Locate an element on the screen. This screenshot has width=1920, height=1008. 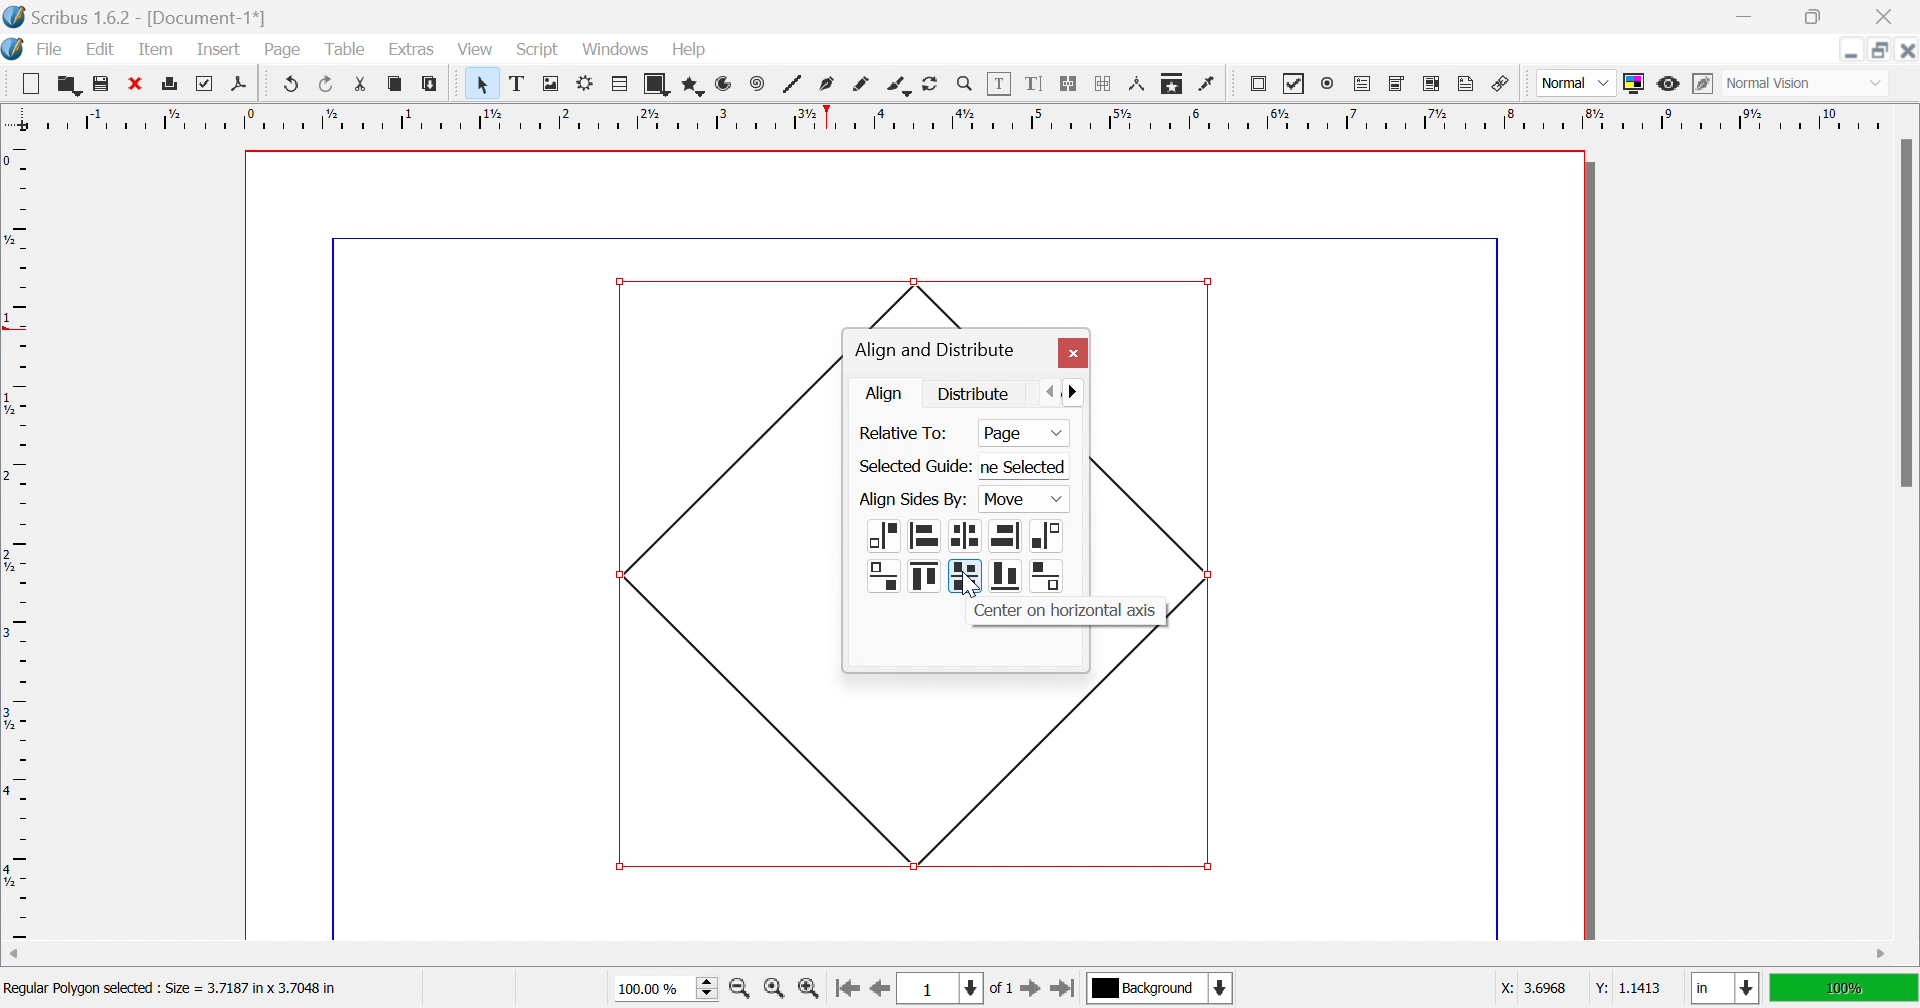
Go to the next page is located at coordinates (1033, 993).